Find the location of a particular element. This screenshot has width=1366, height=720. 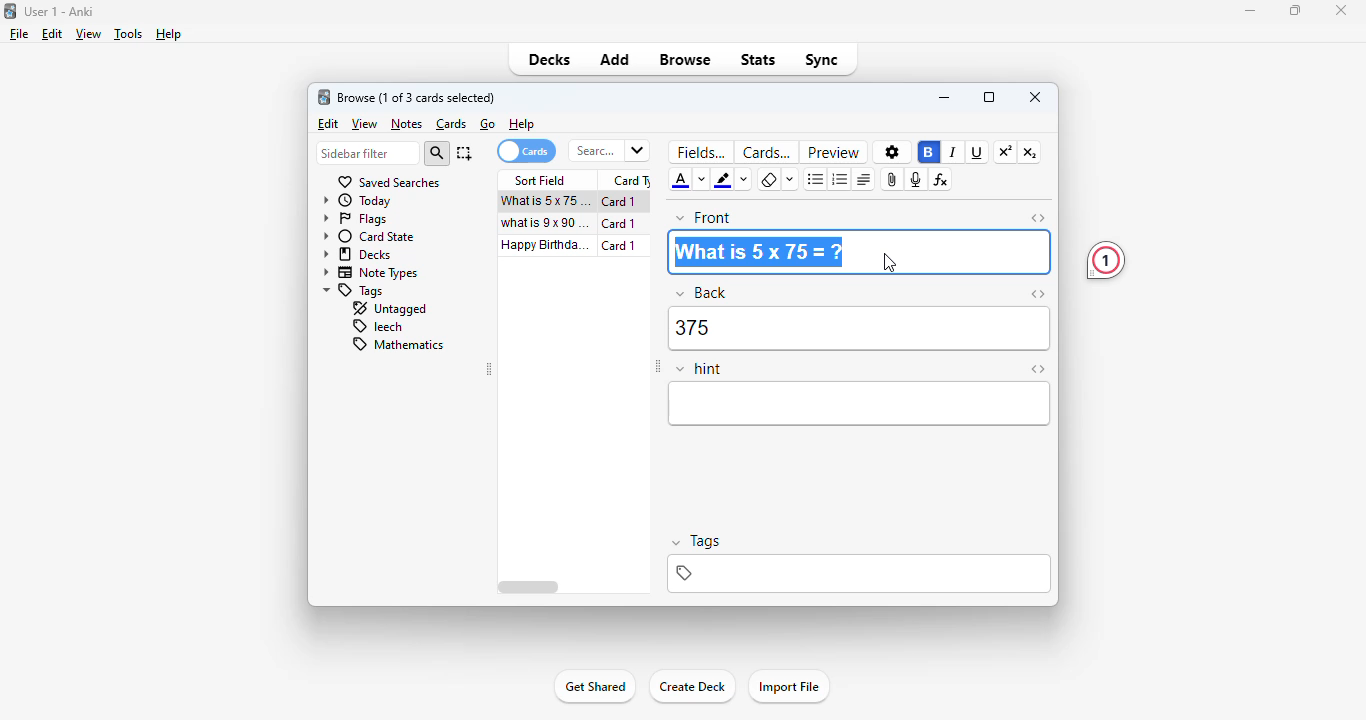

change color is located at coordinates (702, 181).